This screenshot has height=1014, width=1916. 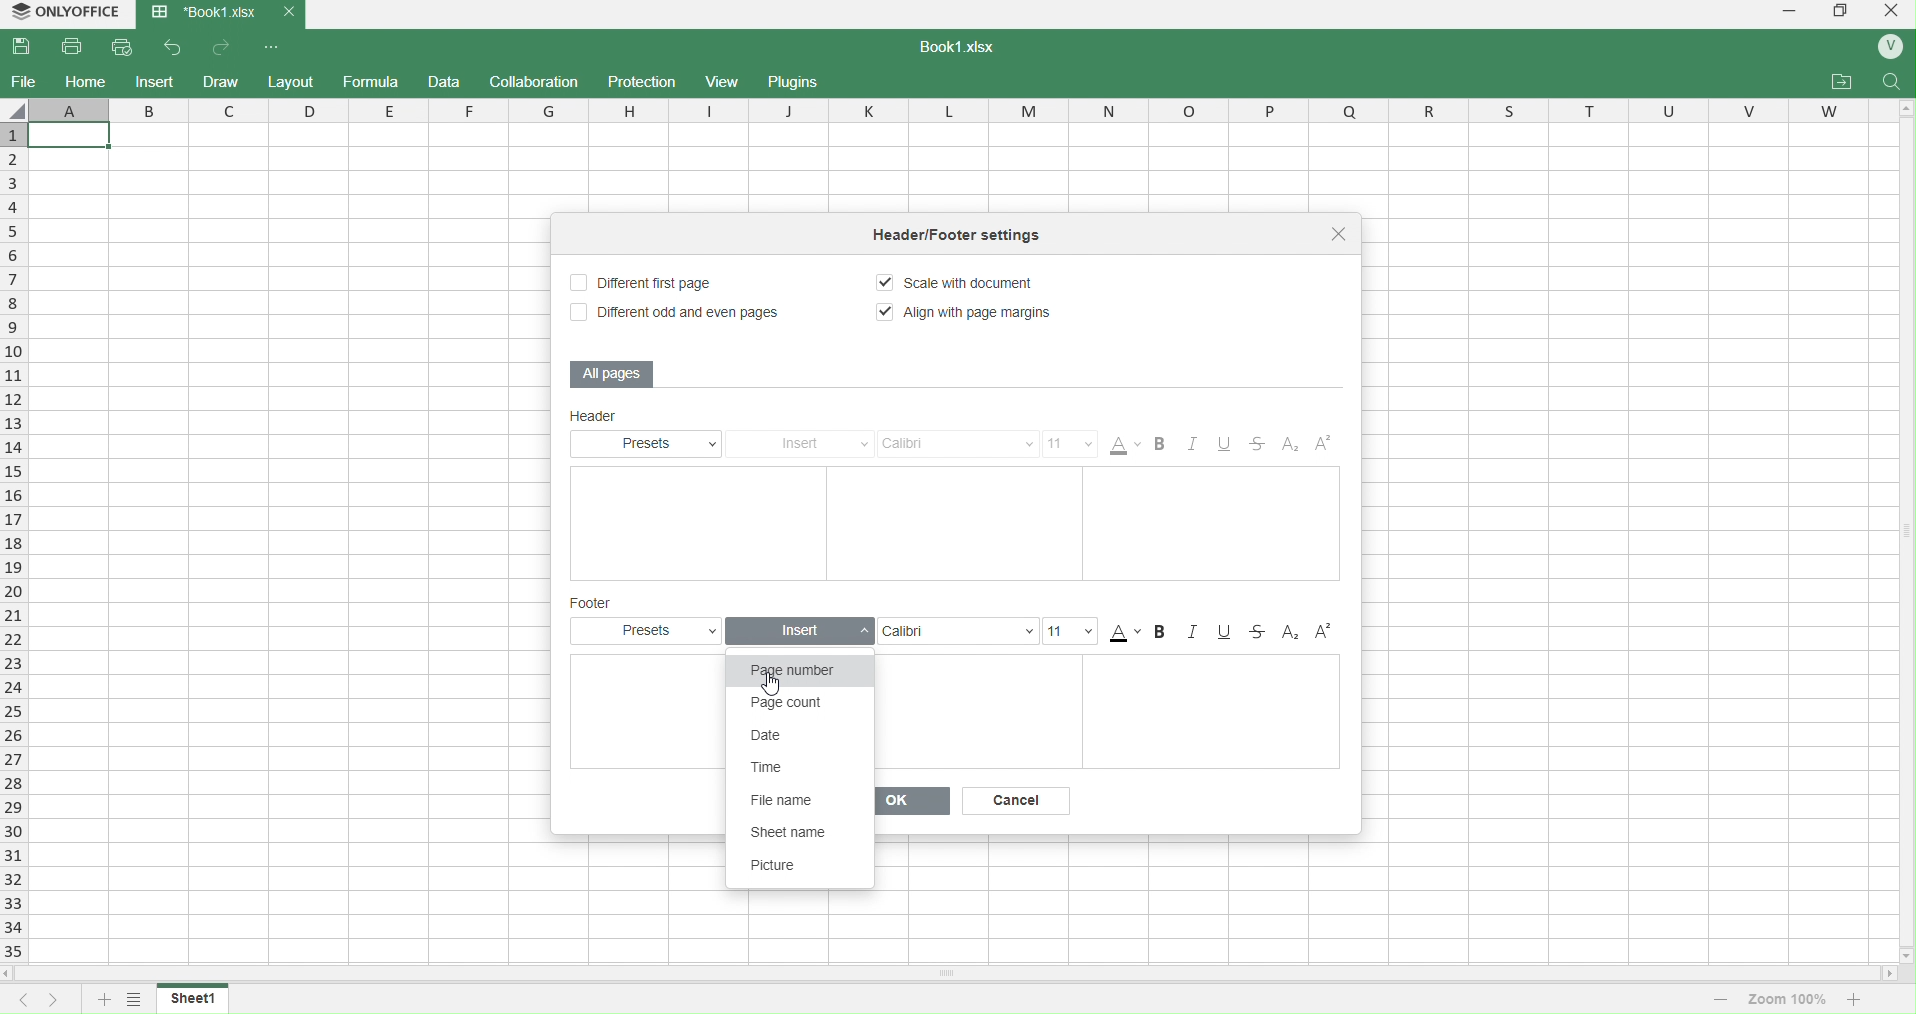 What do you see at coordinates (1890, 975) in the screenshot?
I see `move right` at bounding box center [1890, 975].